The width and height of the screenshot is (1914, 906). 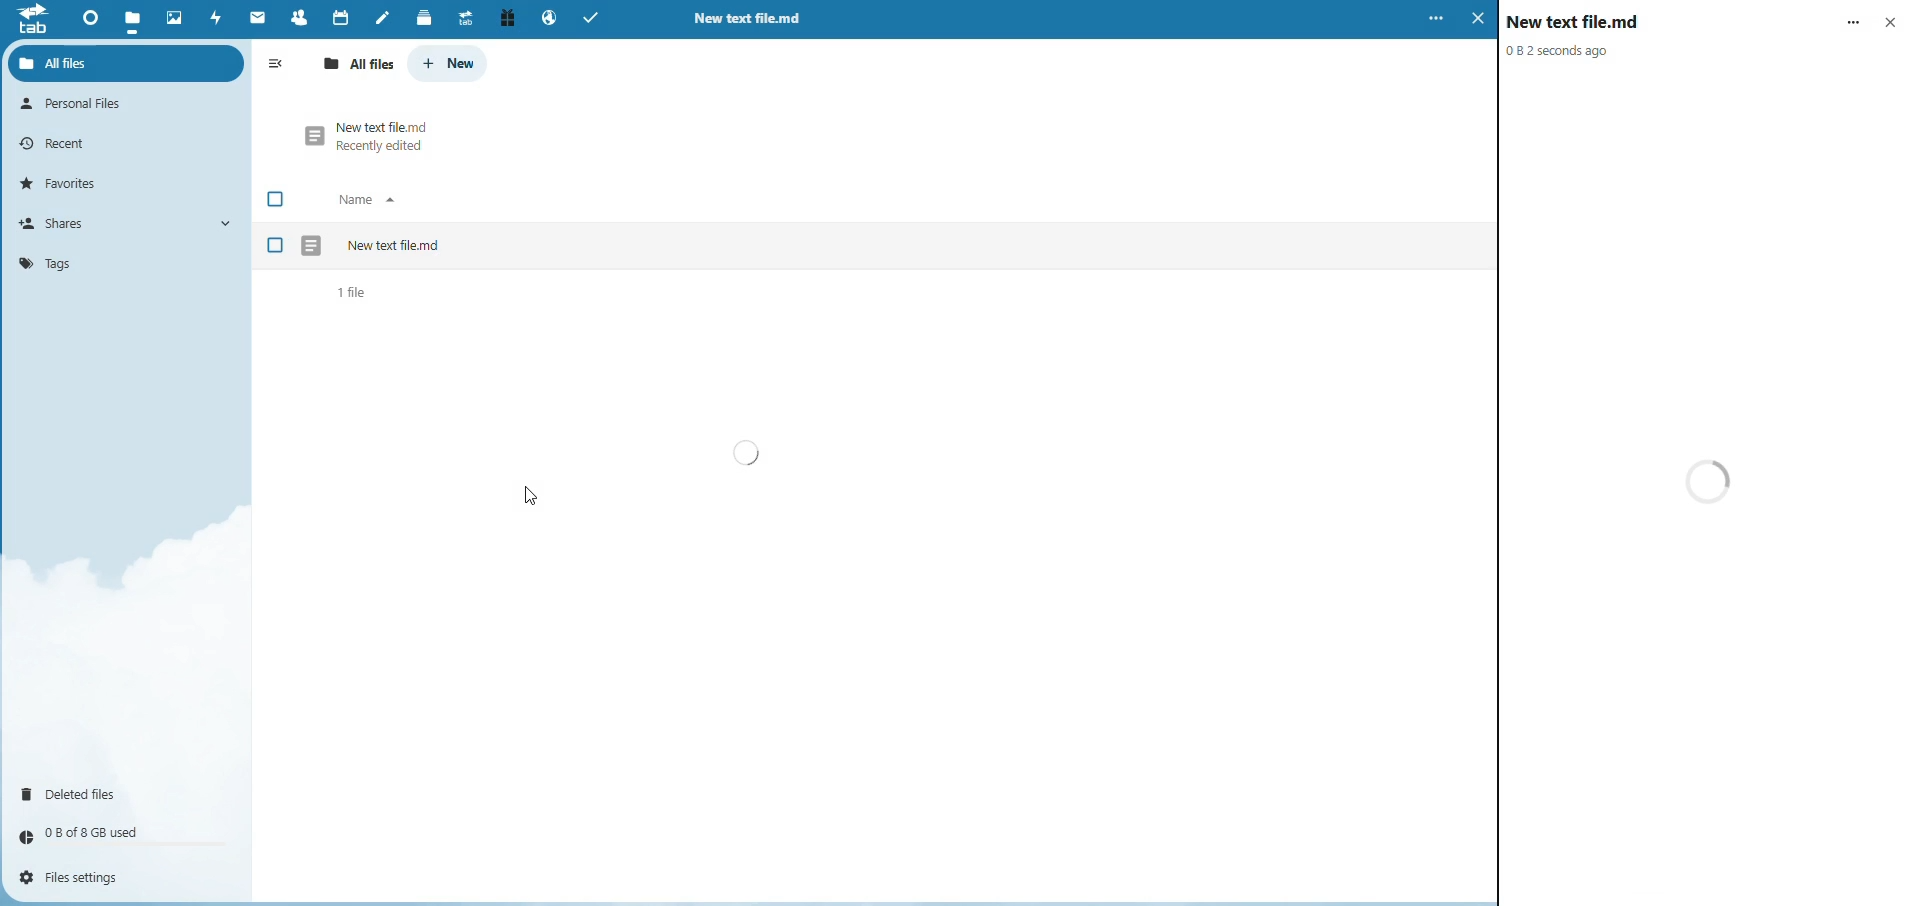 I want to click on All Files, so click(x=77, y=62).